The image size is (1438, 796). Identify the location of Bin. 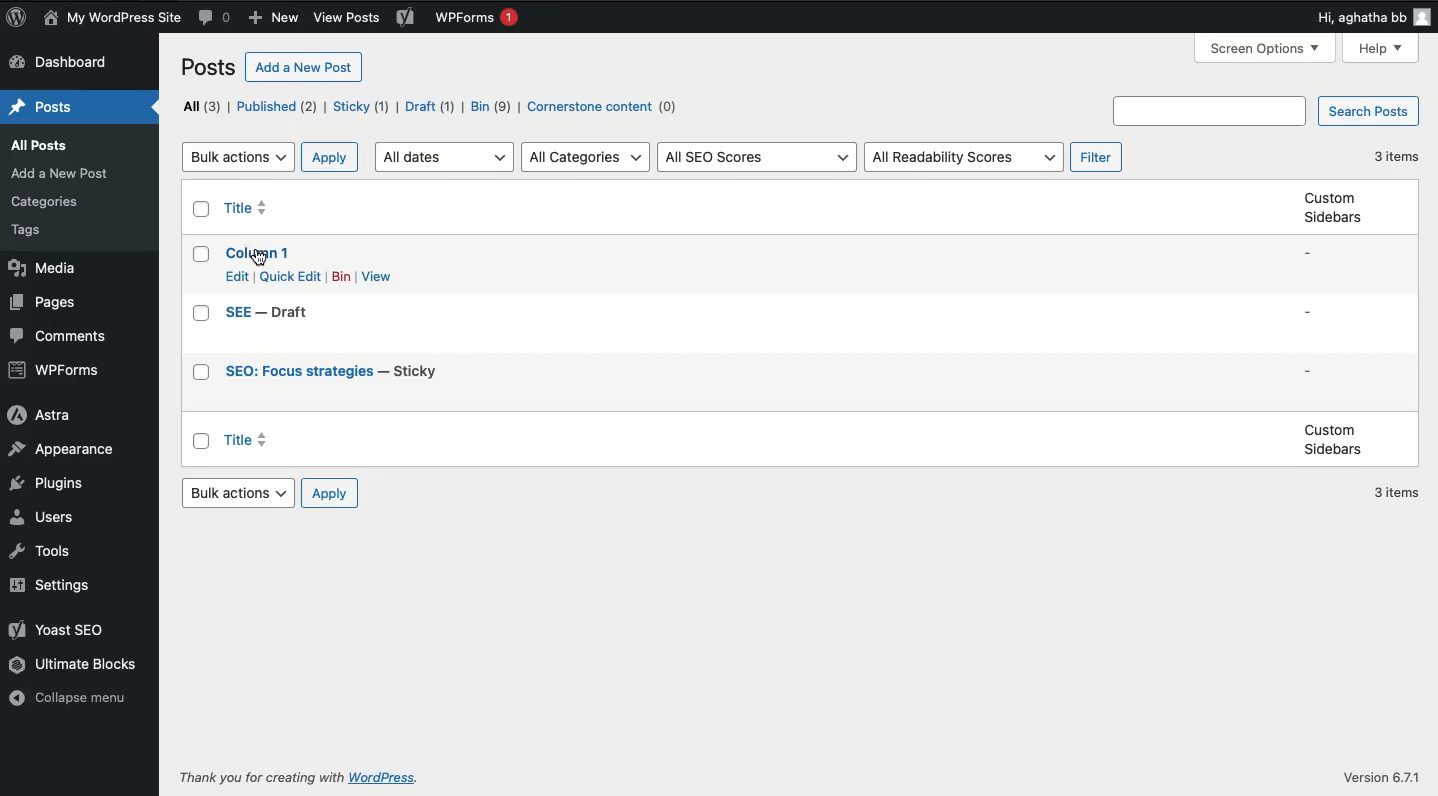
(342, 276).